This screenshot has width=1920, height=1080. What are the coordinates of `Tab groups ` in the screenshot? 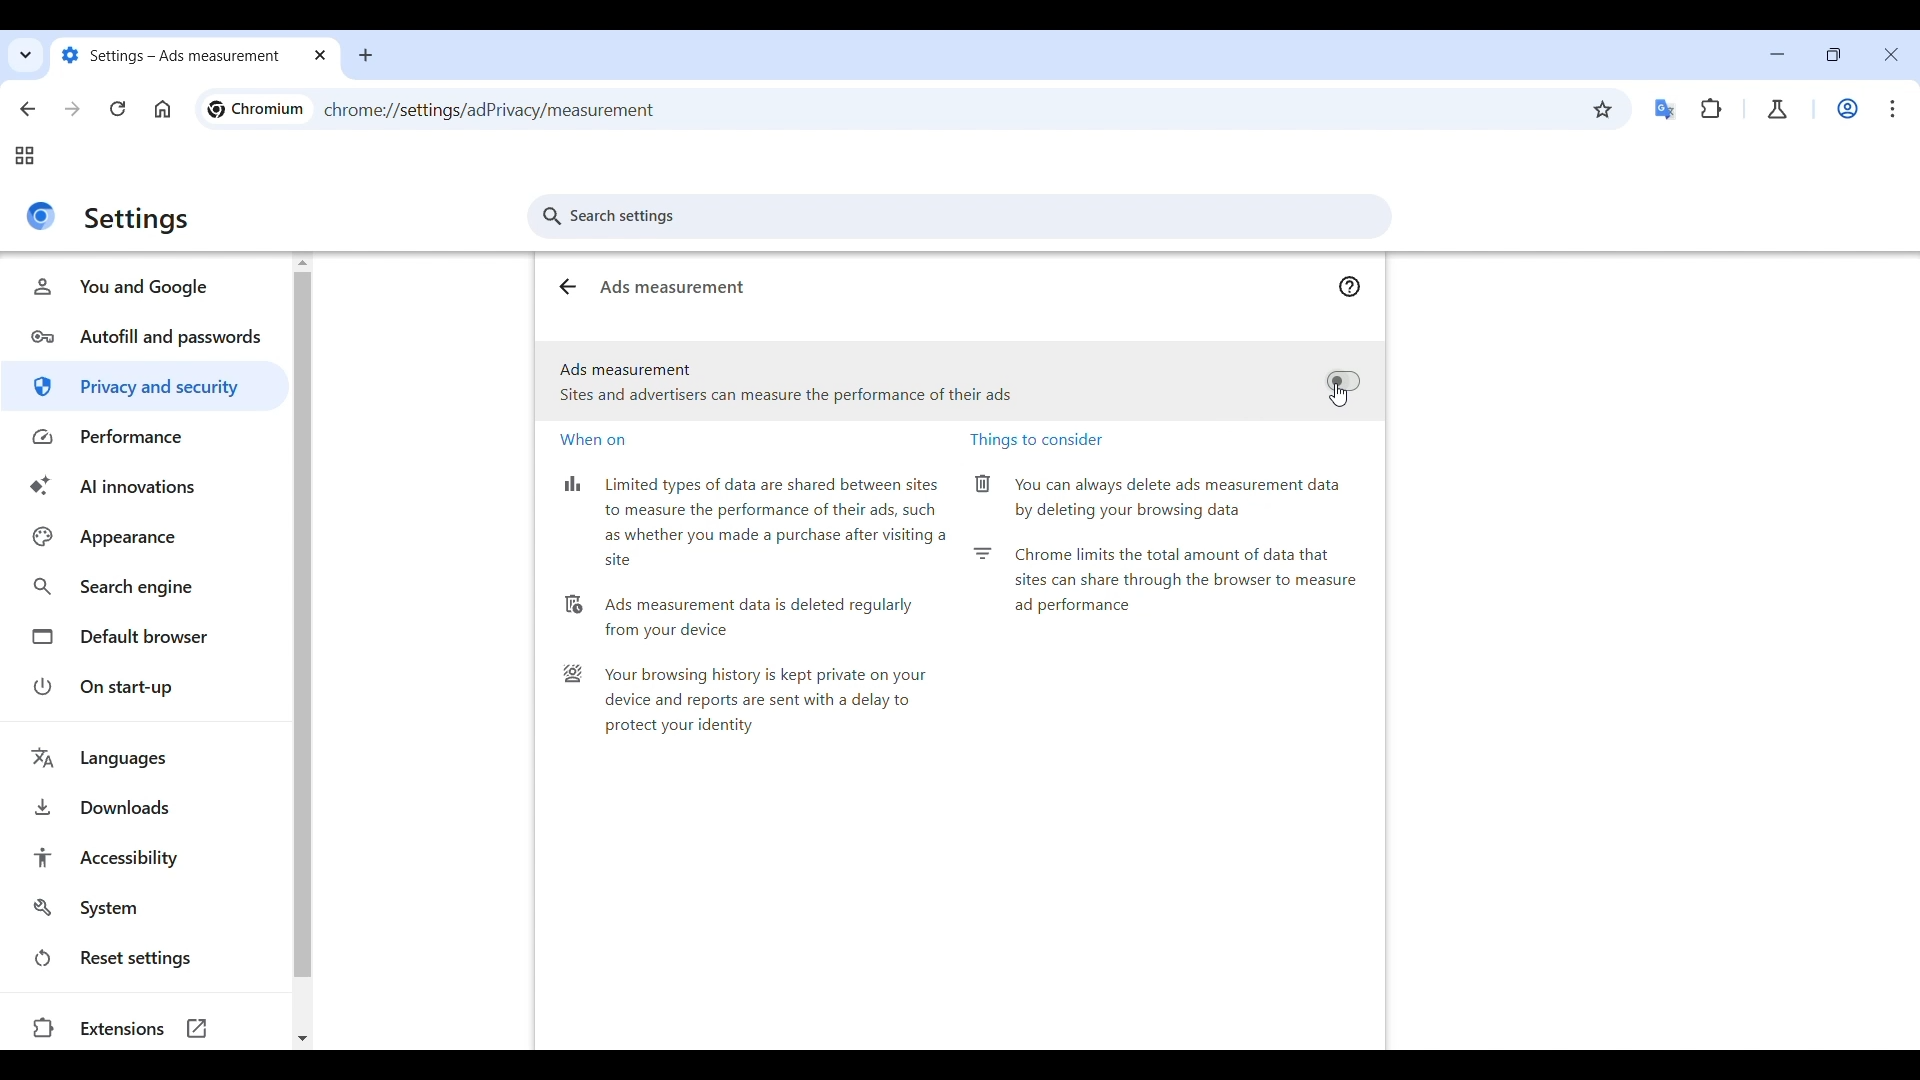 It's located at (25, 156).